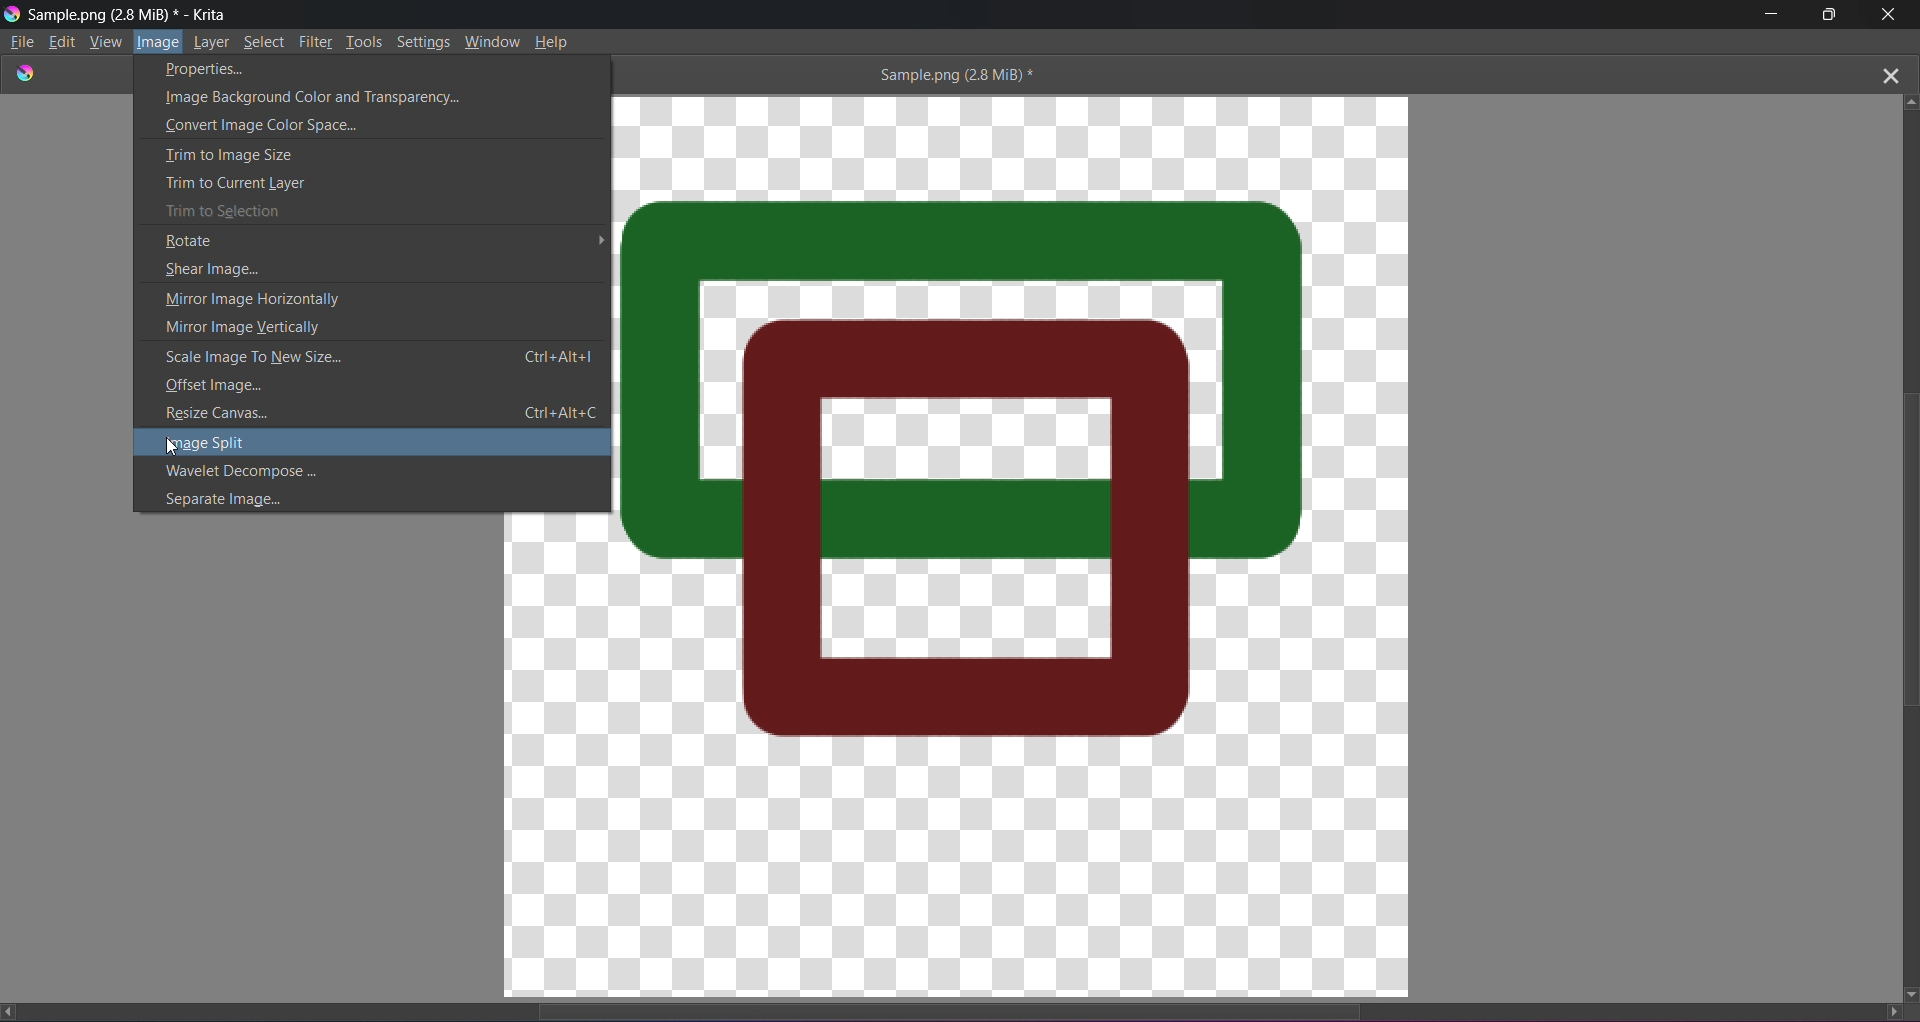 The image size is (1920, 1022). What do you see at coordinates (1768, 15) in the screenshot?
I see `MInimize` at bounding box center [1768, 15].